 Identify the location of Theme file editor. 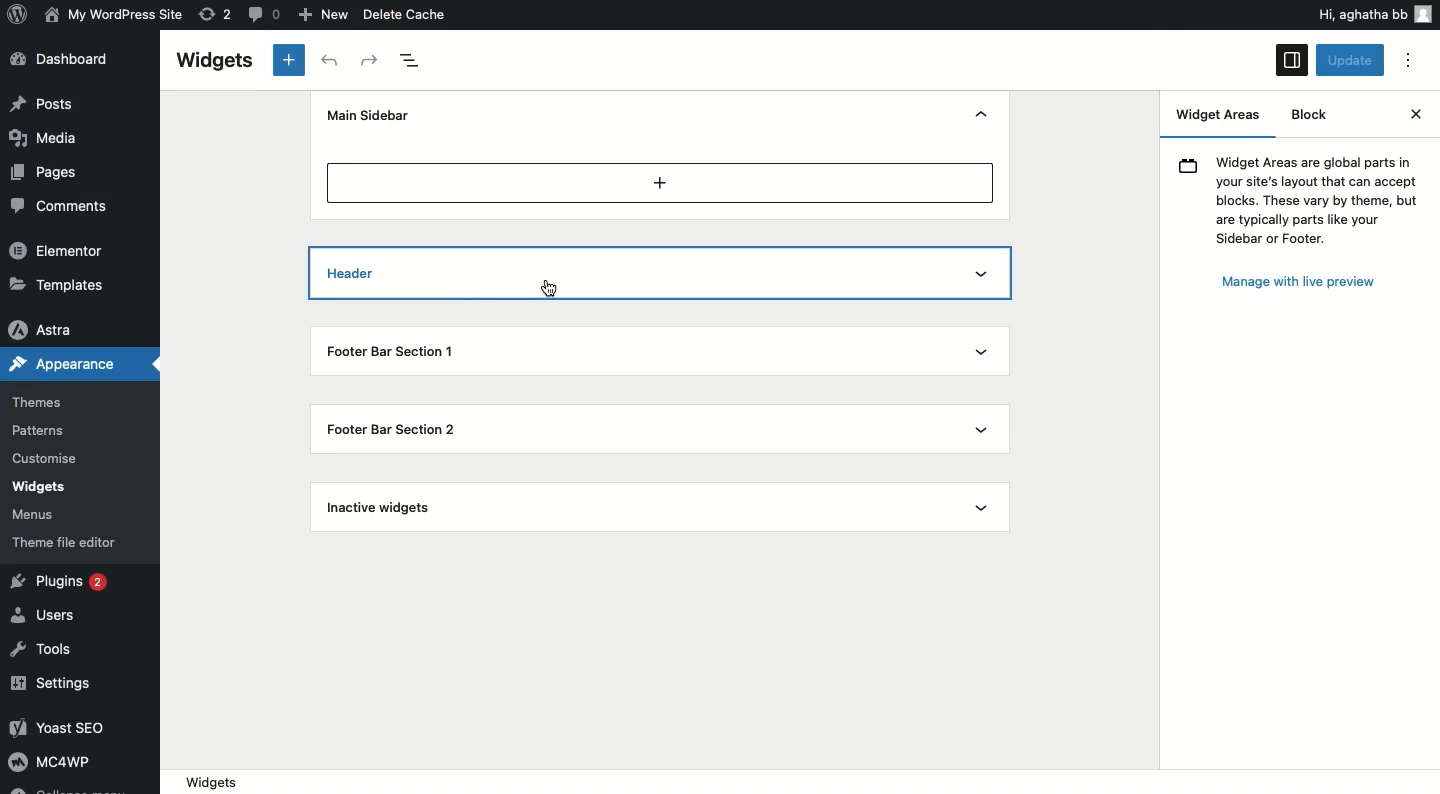
(69, 542).